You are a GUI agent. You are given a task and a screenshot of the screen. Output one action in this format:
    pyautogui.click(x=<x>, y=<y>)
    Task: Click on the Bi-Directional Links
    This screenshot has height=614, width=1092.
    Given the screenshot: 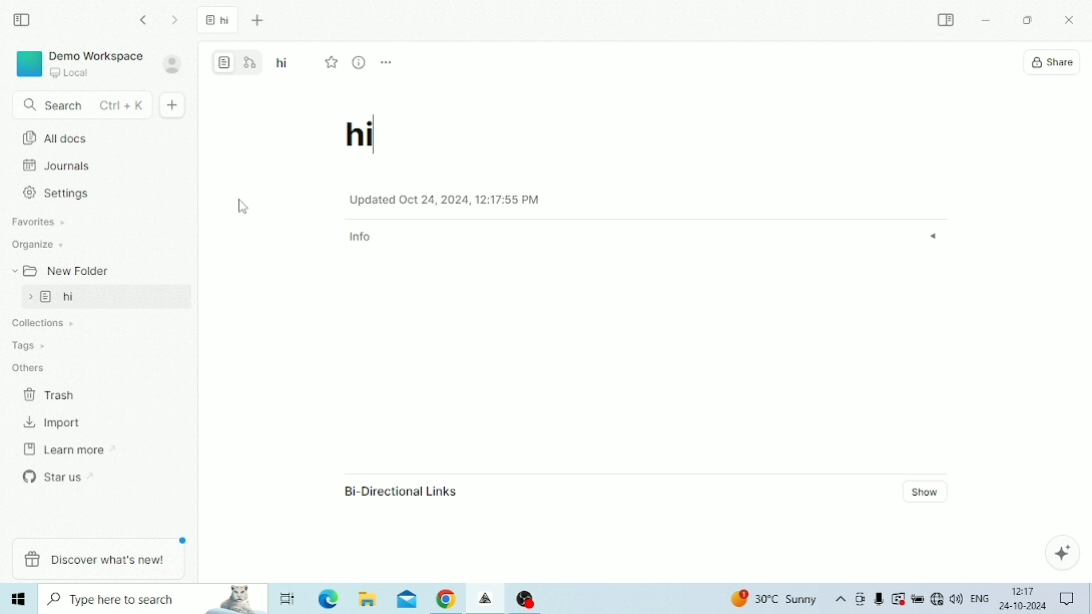 What is the action you would take?
    pyautogui.click(x=400, y=491)
    